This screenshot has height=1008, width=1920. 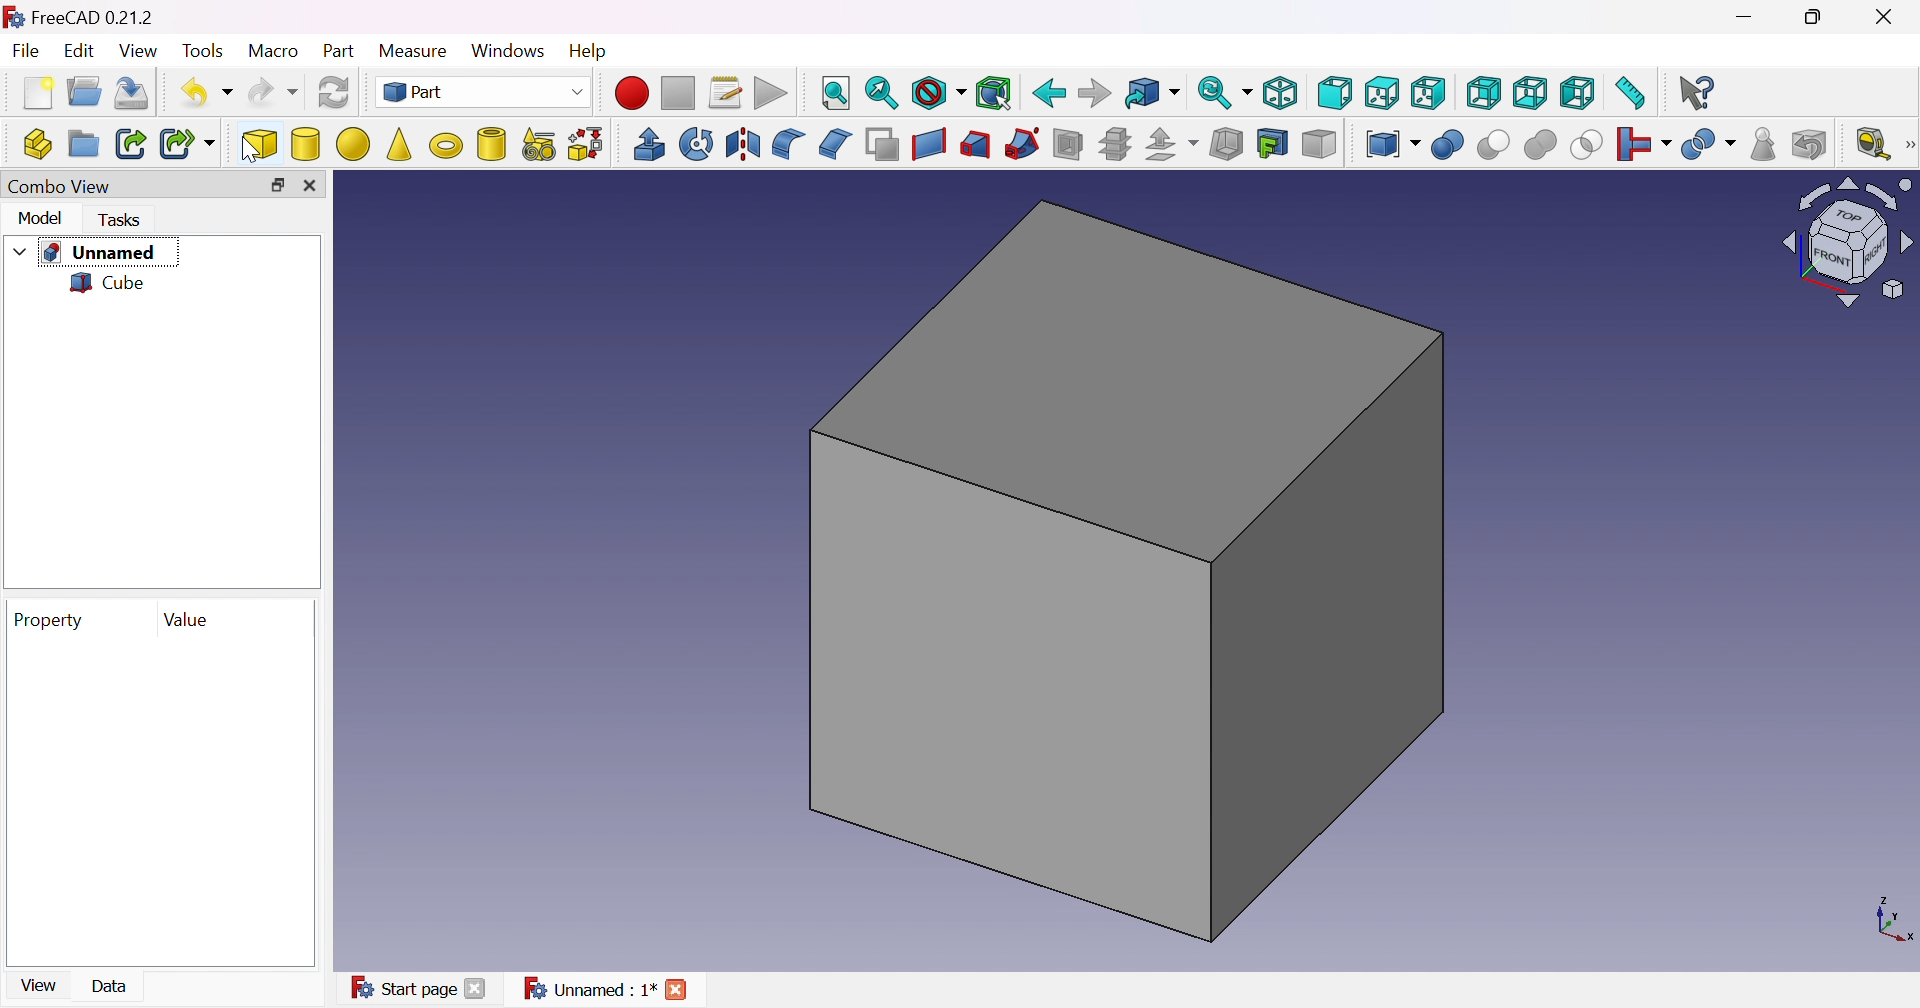 I want to click on Macros, so click(x=729, y=94).